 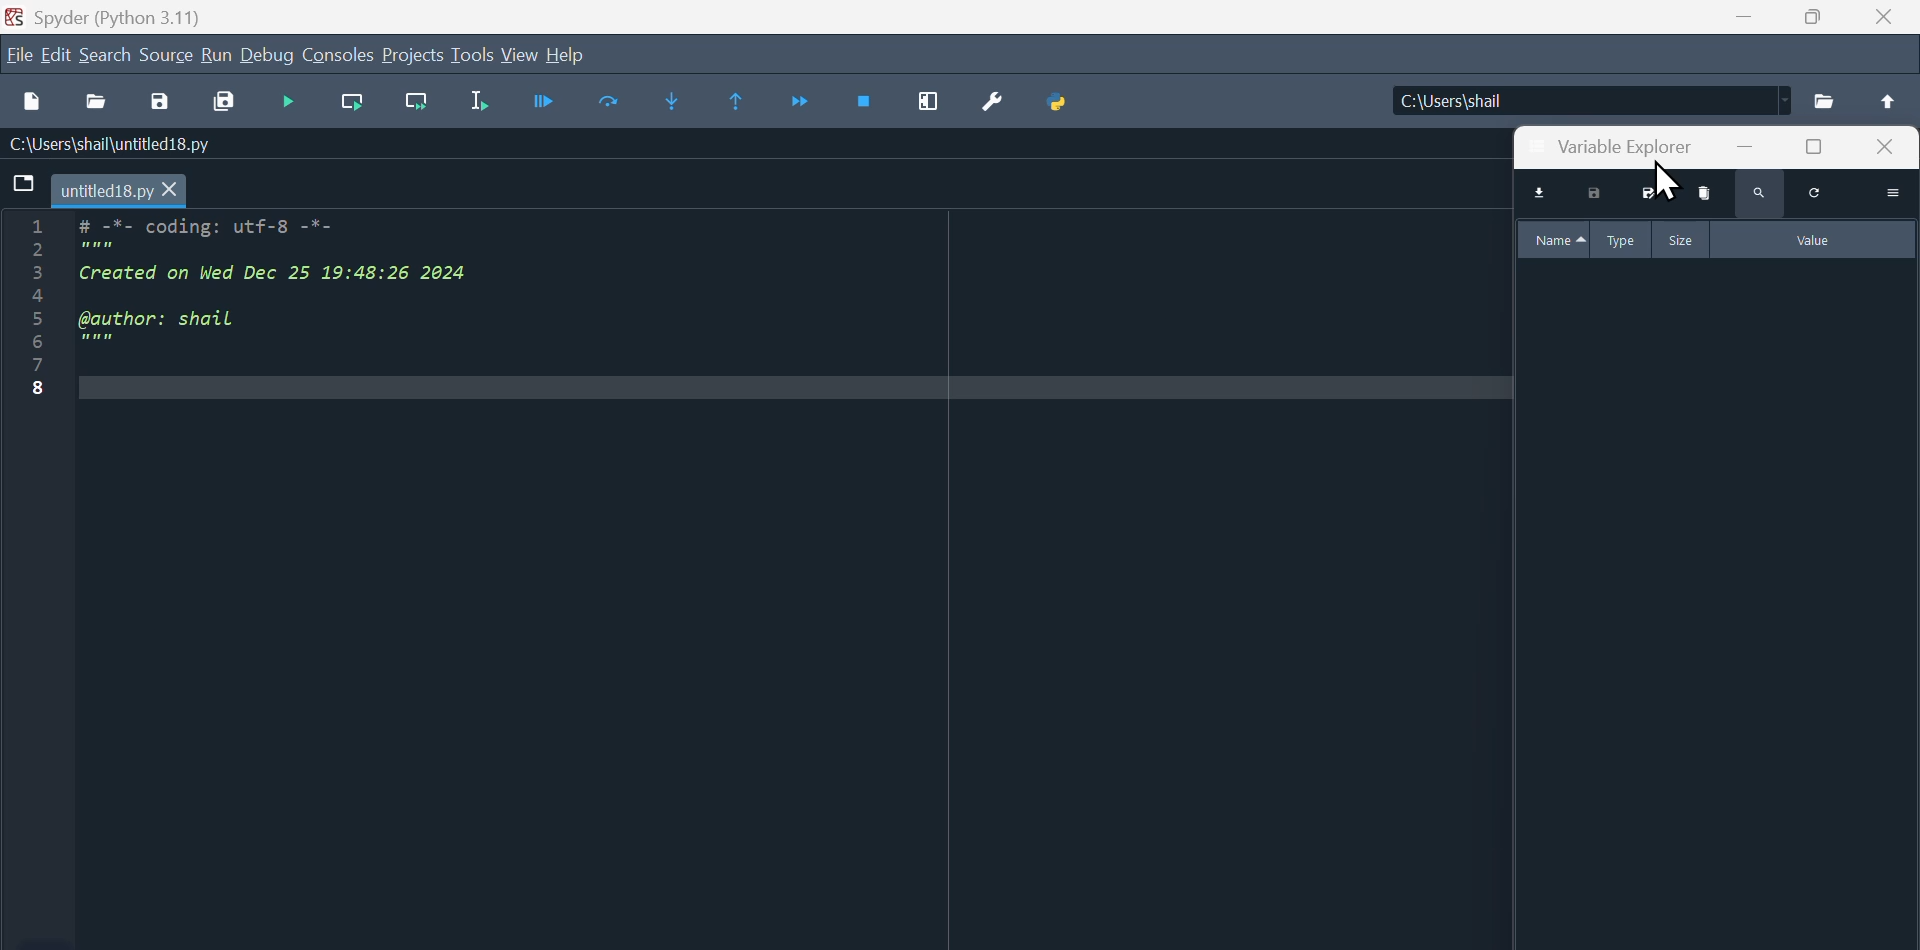 What do you see at coordinates (29, 102) in the screenshot?
I see `New ` at bounding box center [29, 102].